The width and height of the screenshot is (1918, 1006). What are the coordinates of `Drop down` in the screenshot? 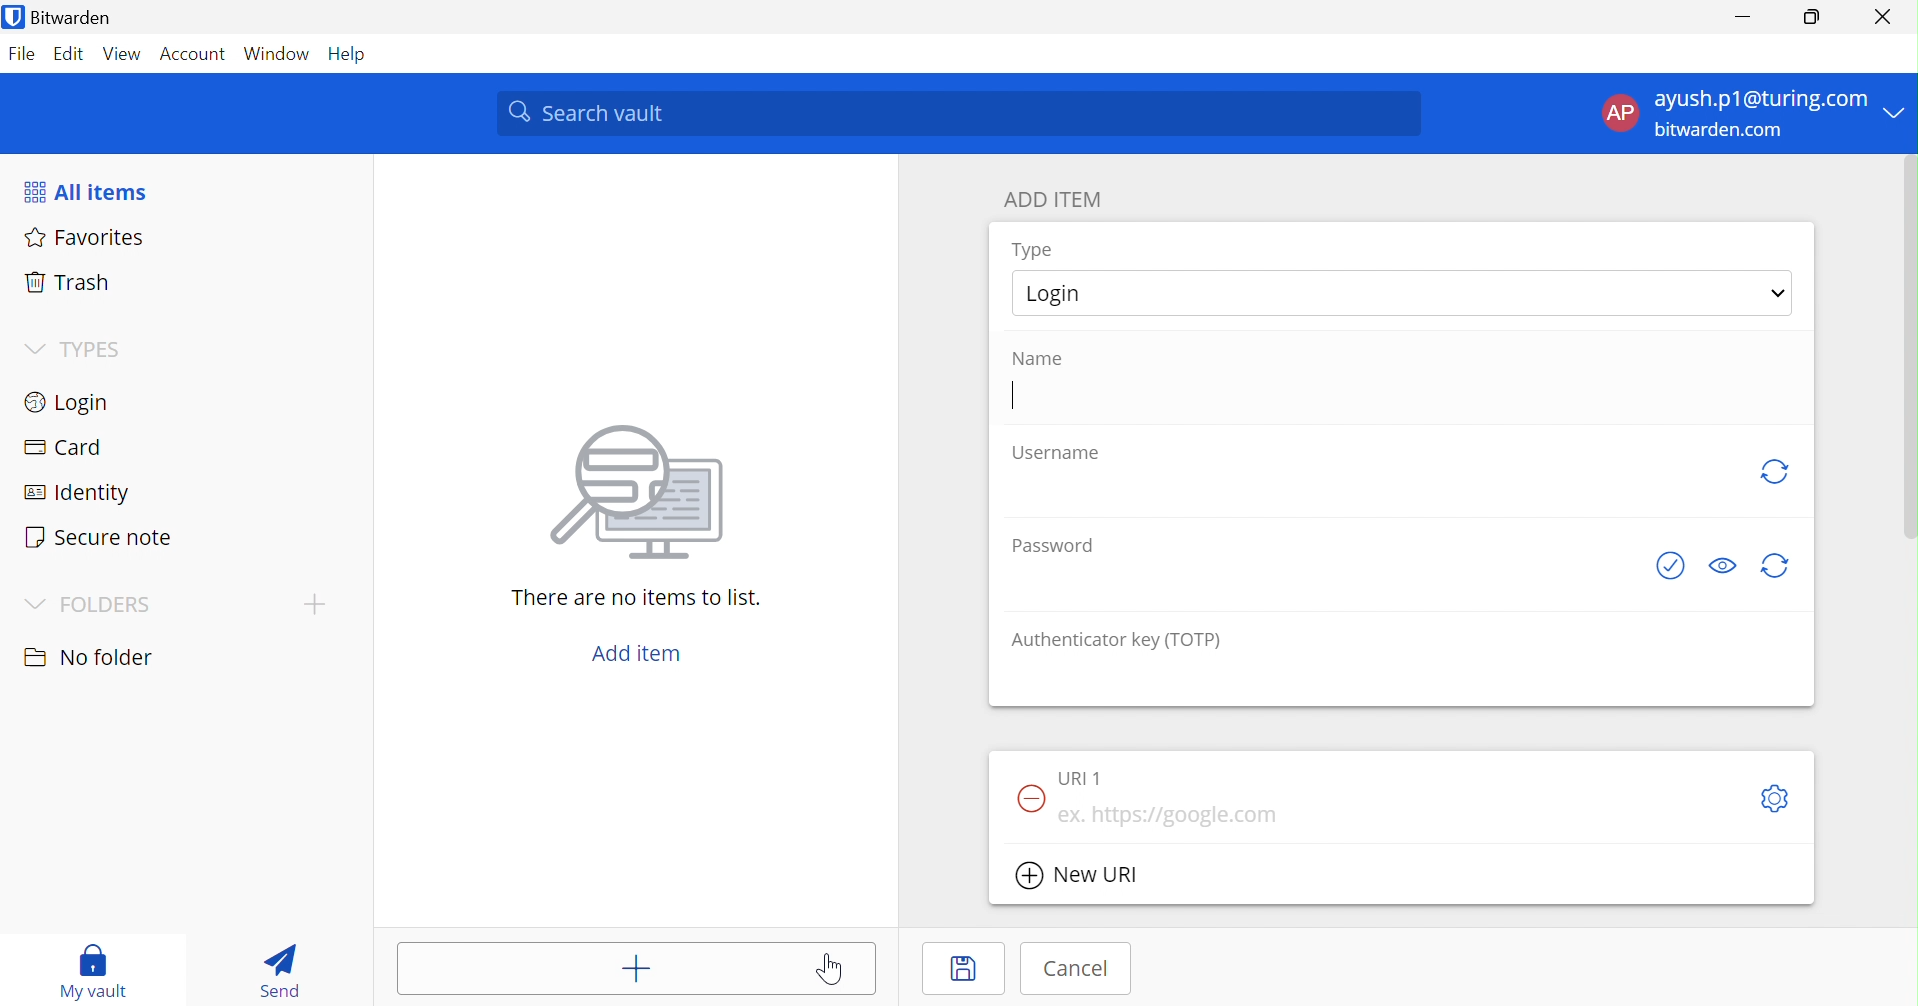 It's located at (1780, 292).